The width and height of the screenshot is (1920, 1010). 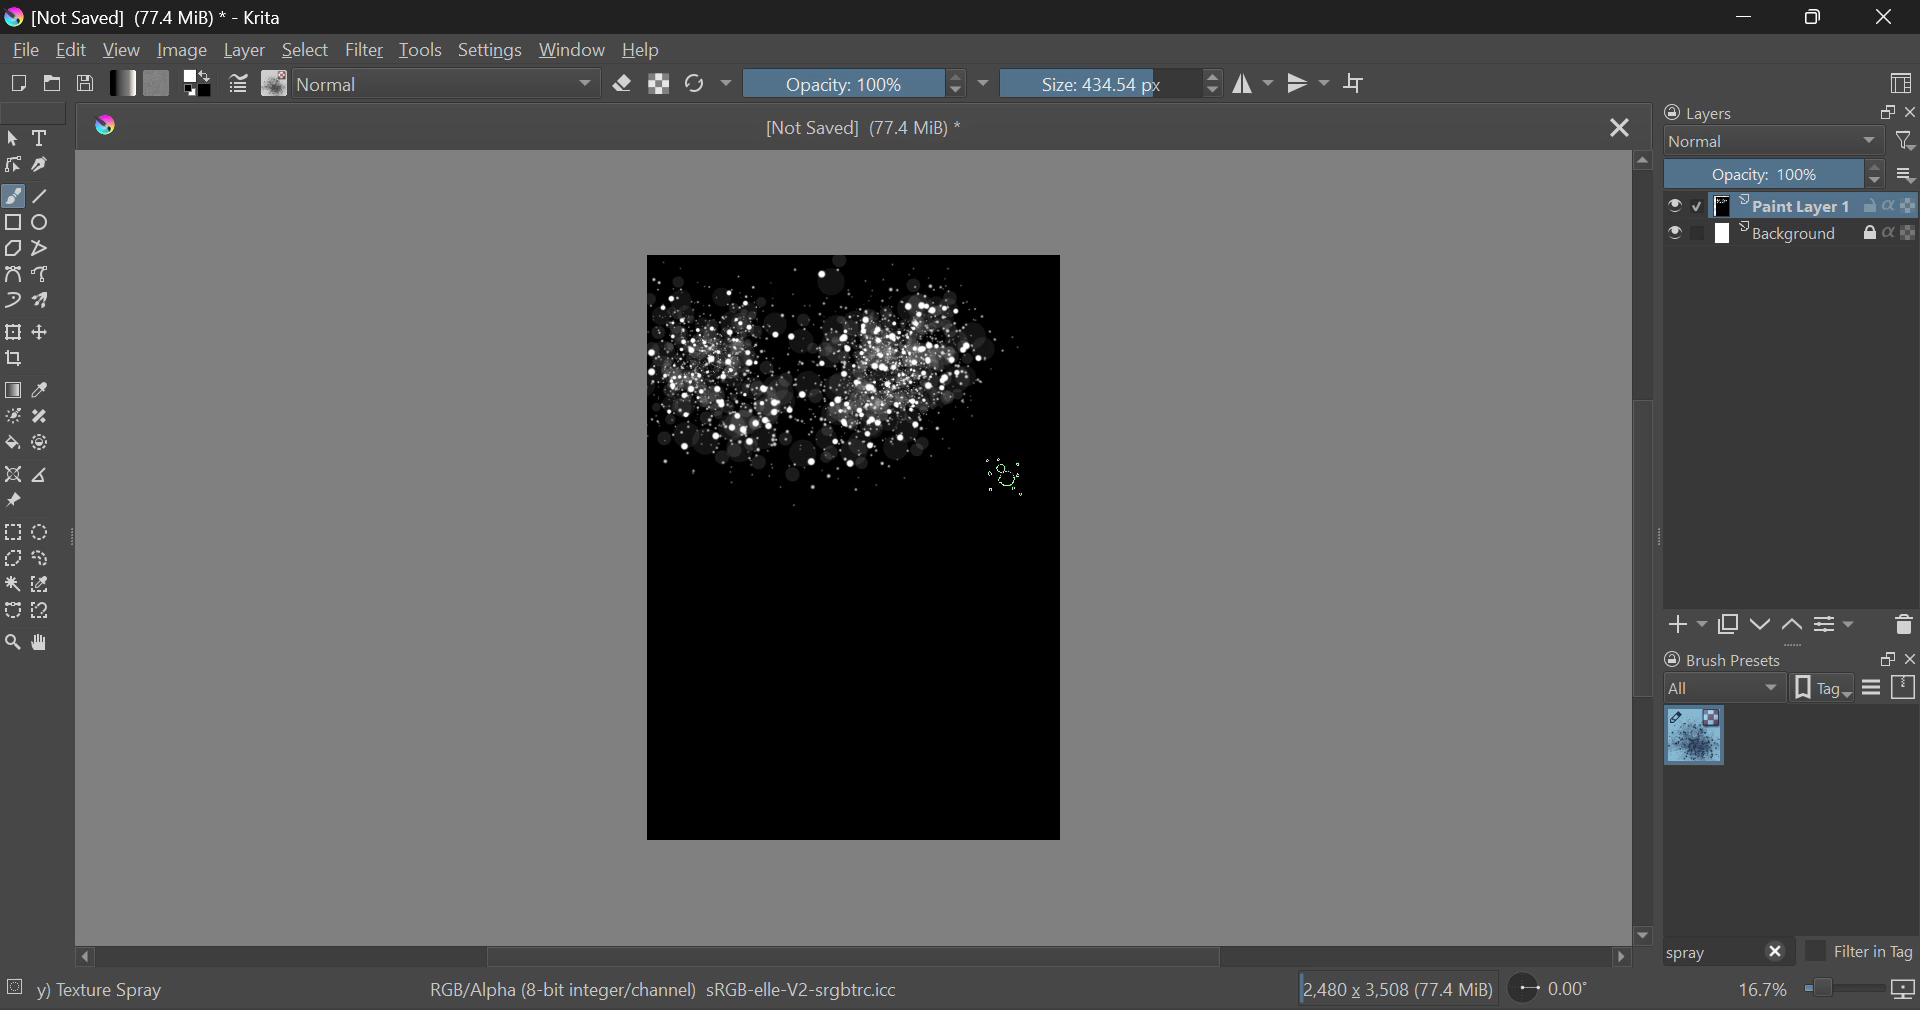 What do you see at coordinates (496, 48) in the screenshot?
I see `Settings` at bounding box center [496, 48].